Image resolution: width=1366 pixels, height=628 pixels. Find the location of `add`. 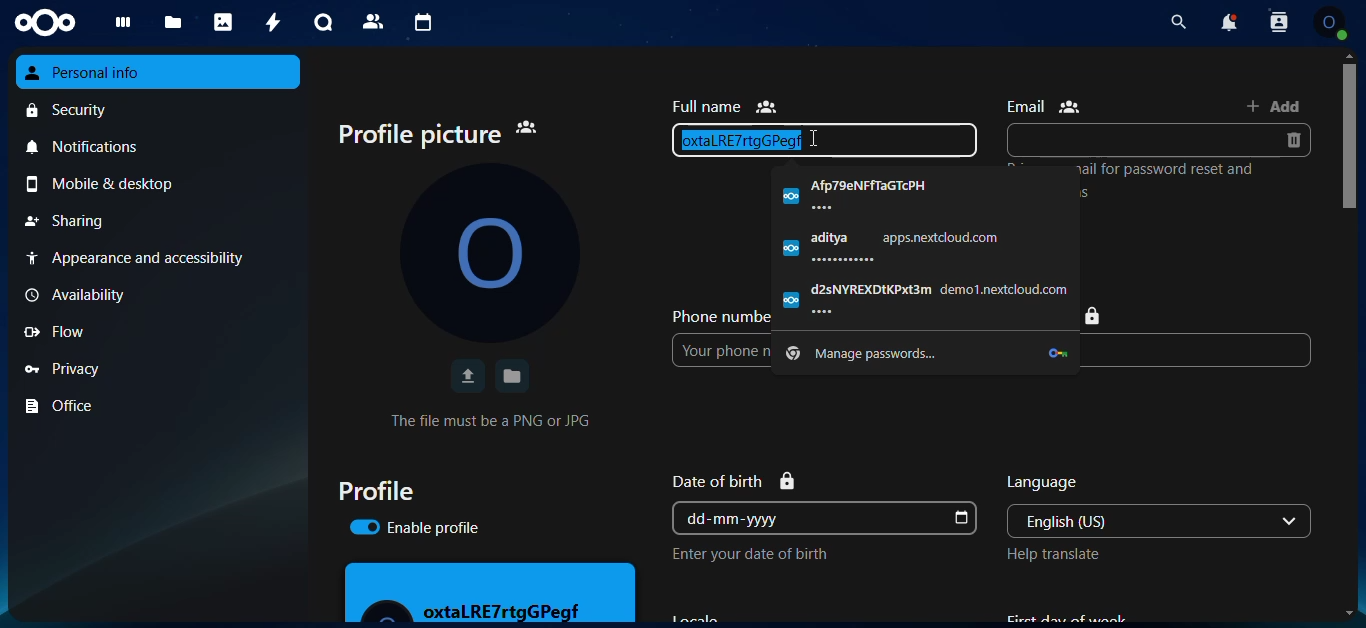

add is located at coordinates (1274, 105).